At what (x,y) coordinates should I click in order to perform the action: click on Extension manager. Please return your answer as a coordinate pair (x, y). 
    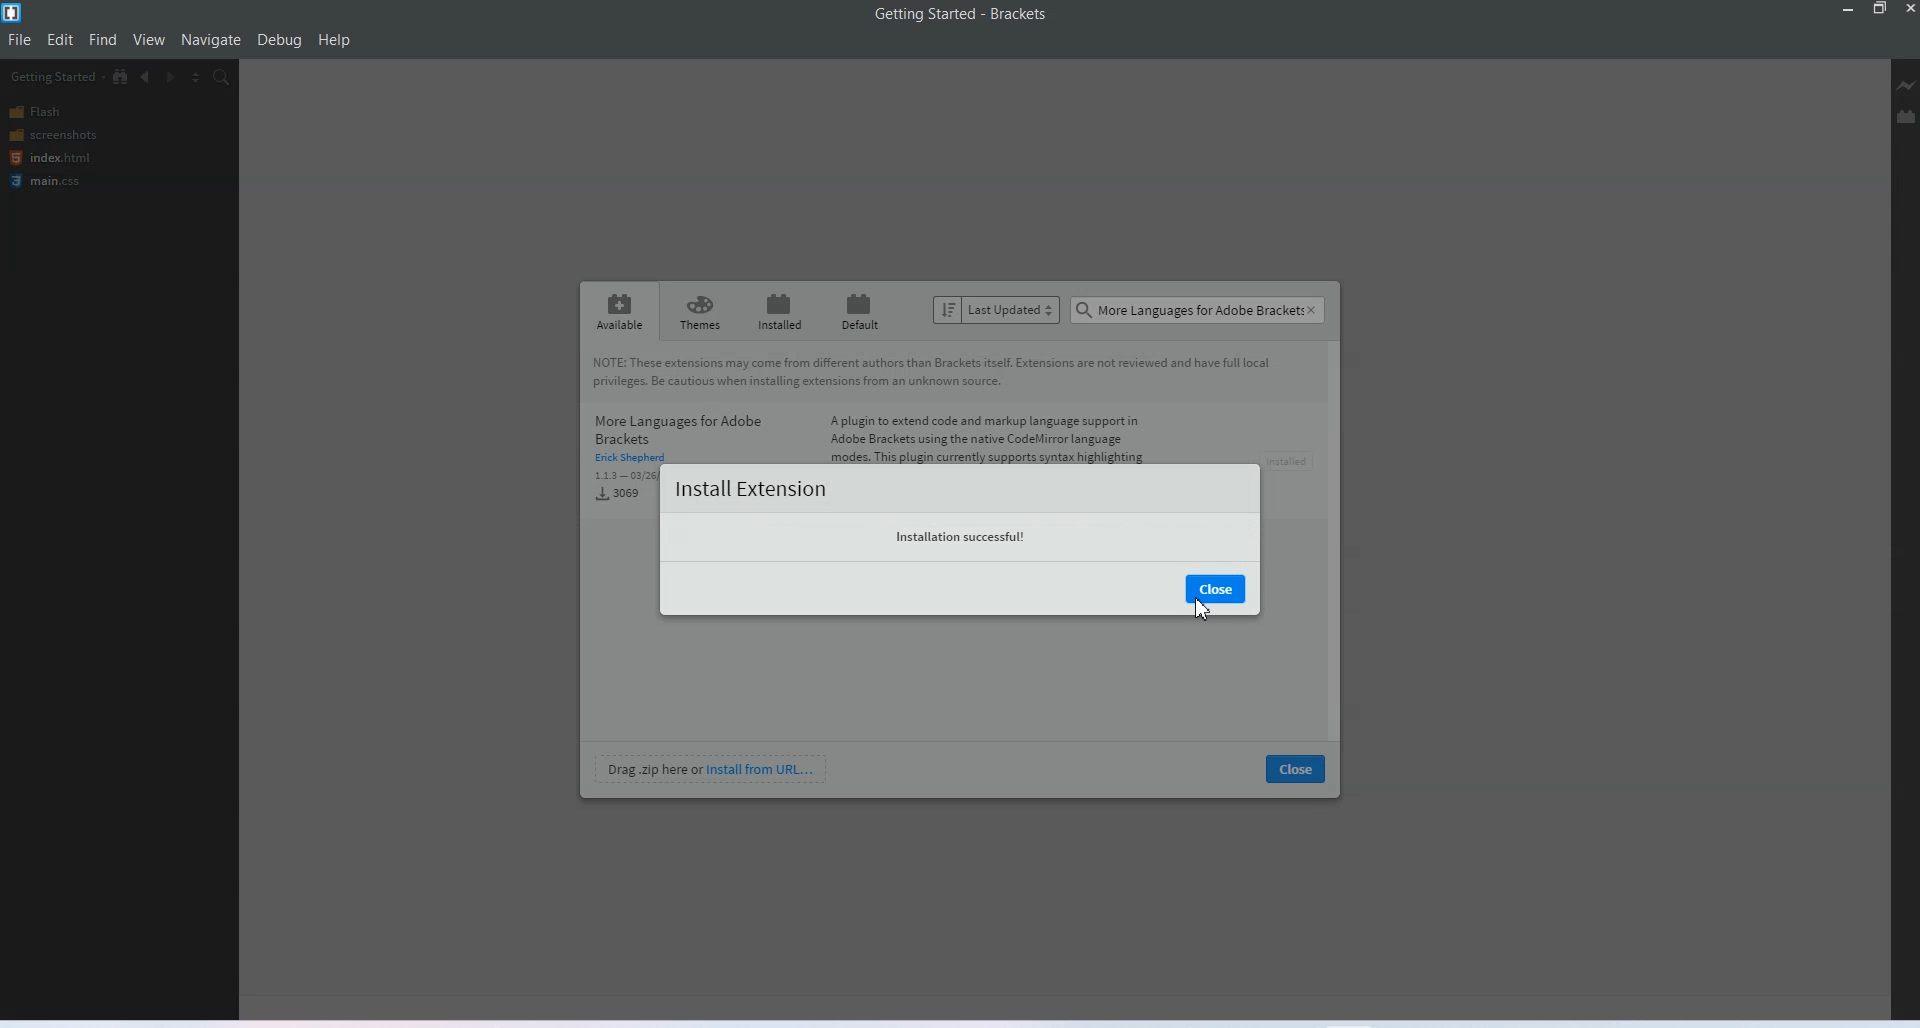
    Looking at the image, I should click on (1906, 116).